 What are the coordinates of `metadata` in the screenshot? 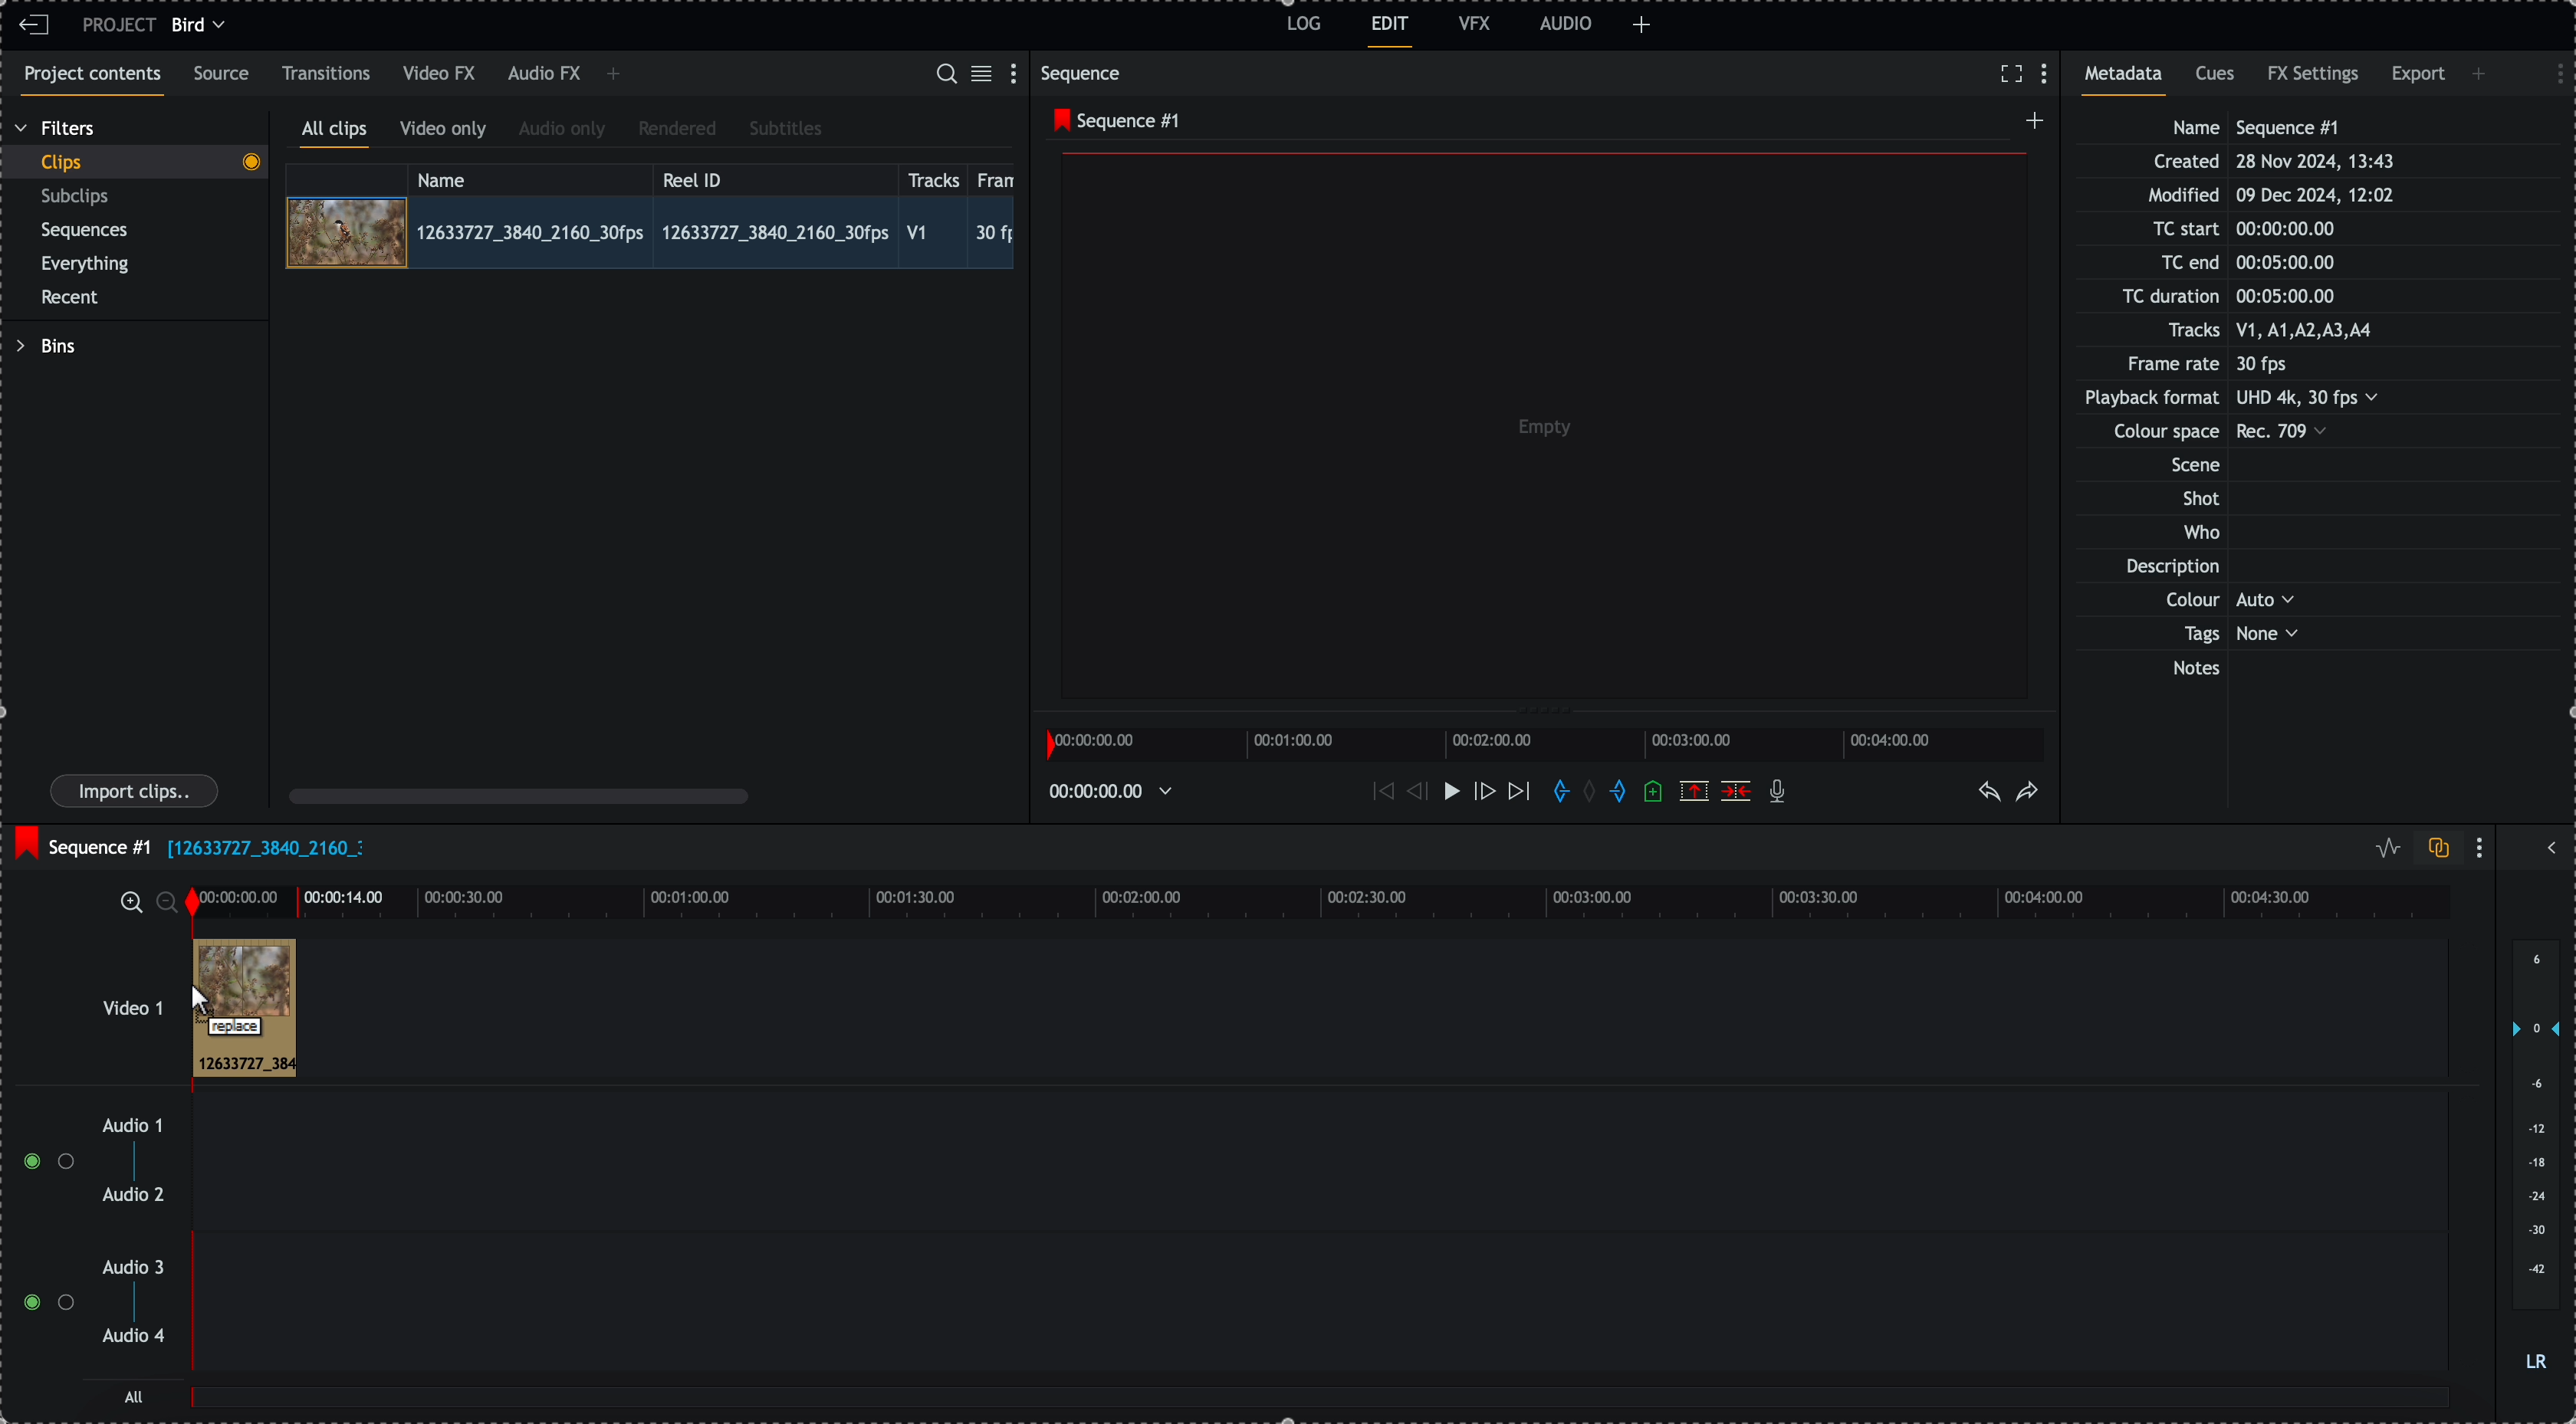 It's located at (2130, 80).